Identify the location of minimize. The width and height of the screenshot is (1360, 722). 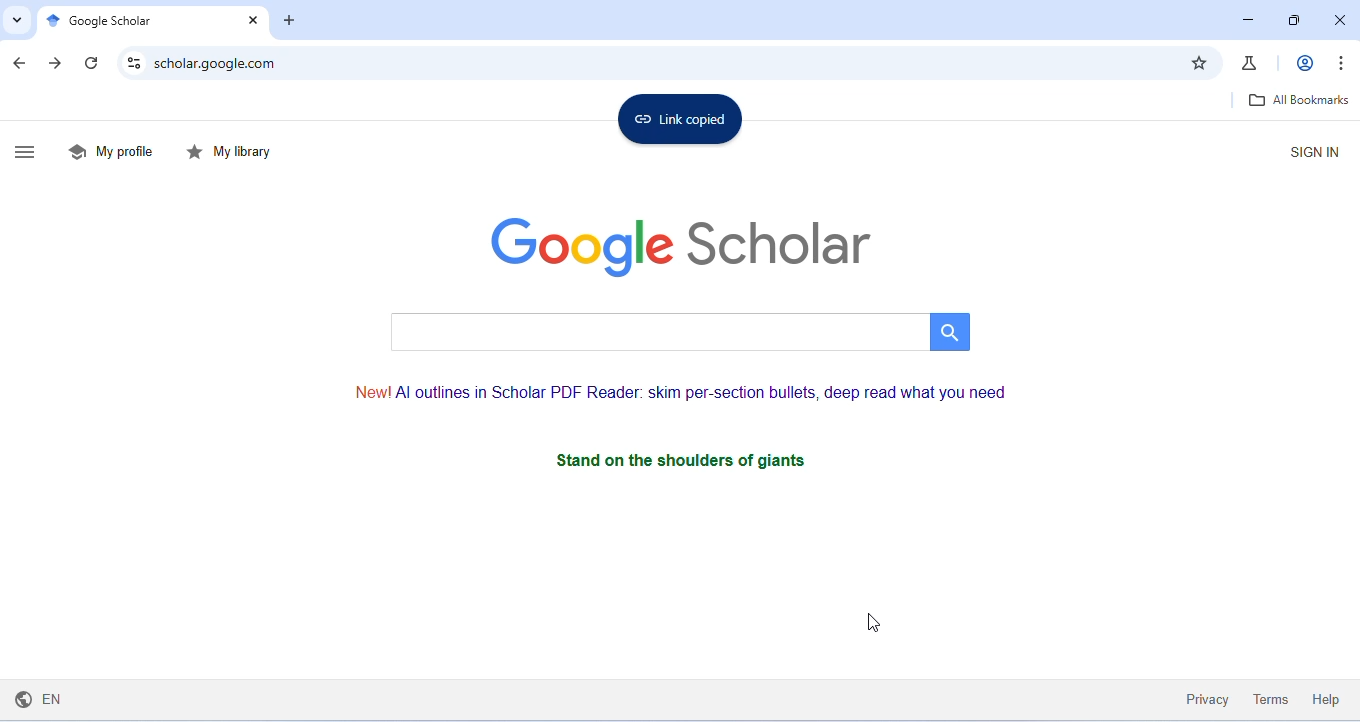
(1247, 21).